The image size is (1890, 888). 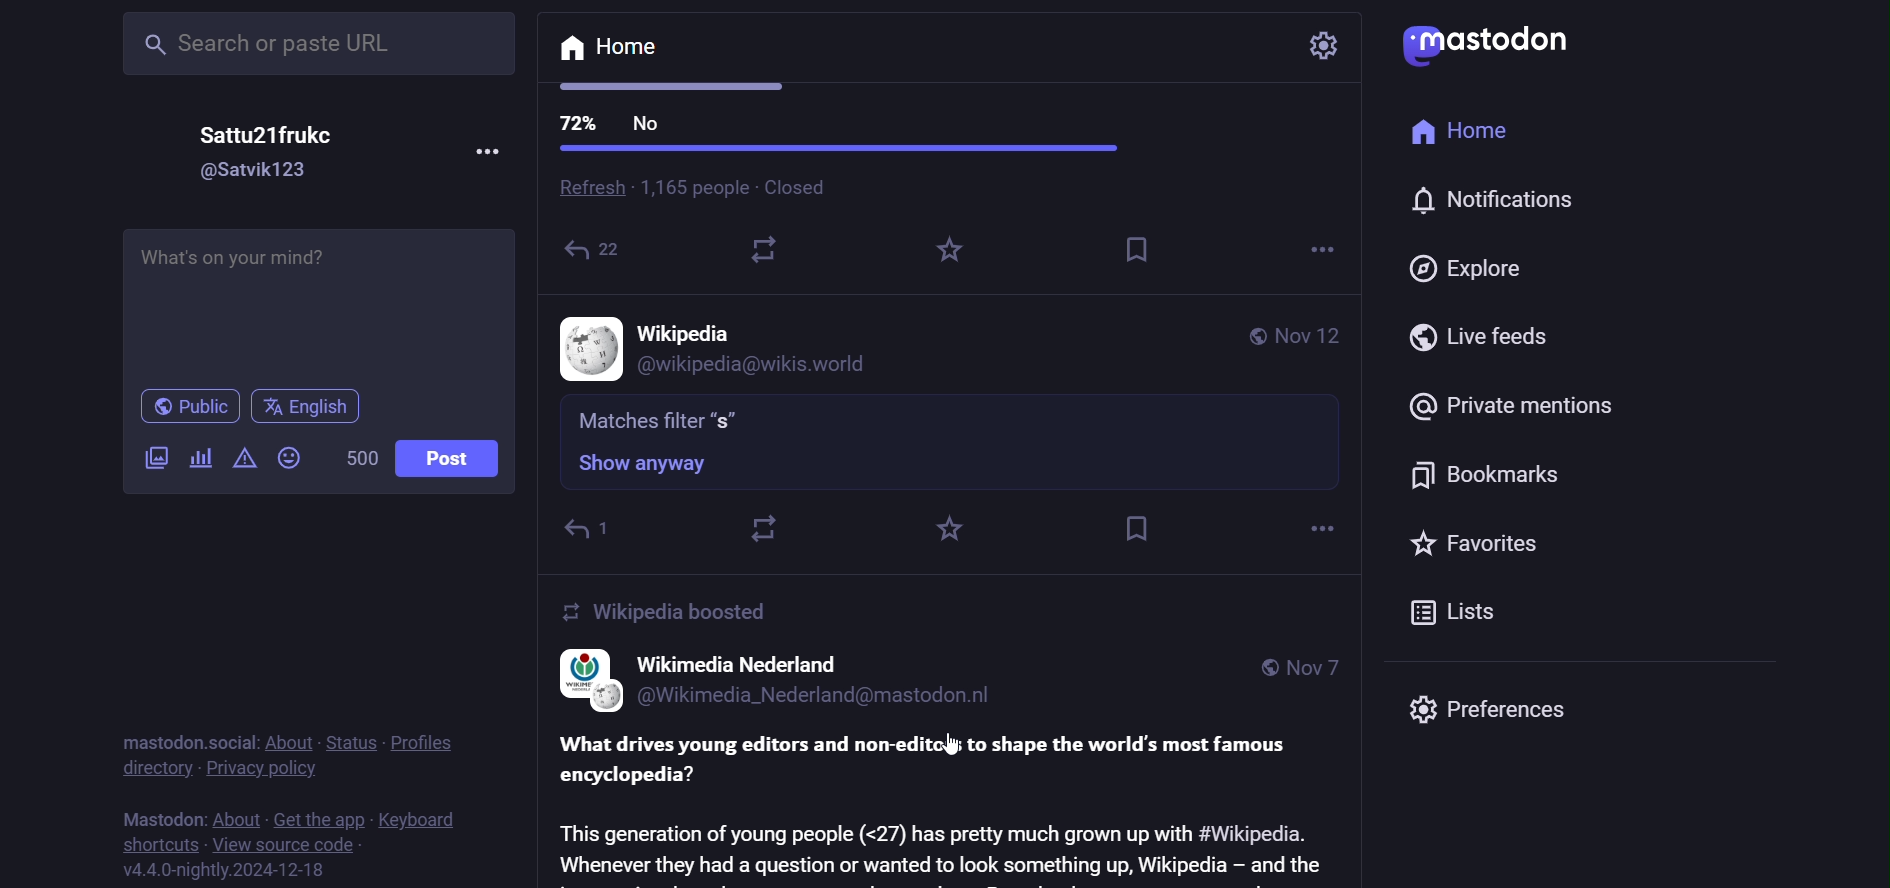 What do you see at coordinates (313, 297) in the screenshot?
I see `post here` at bounding box center [313, 297].